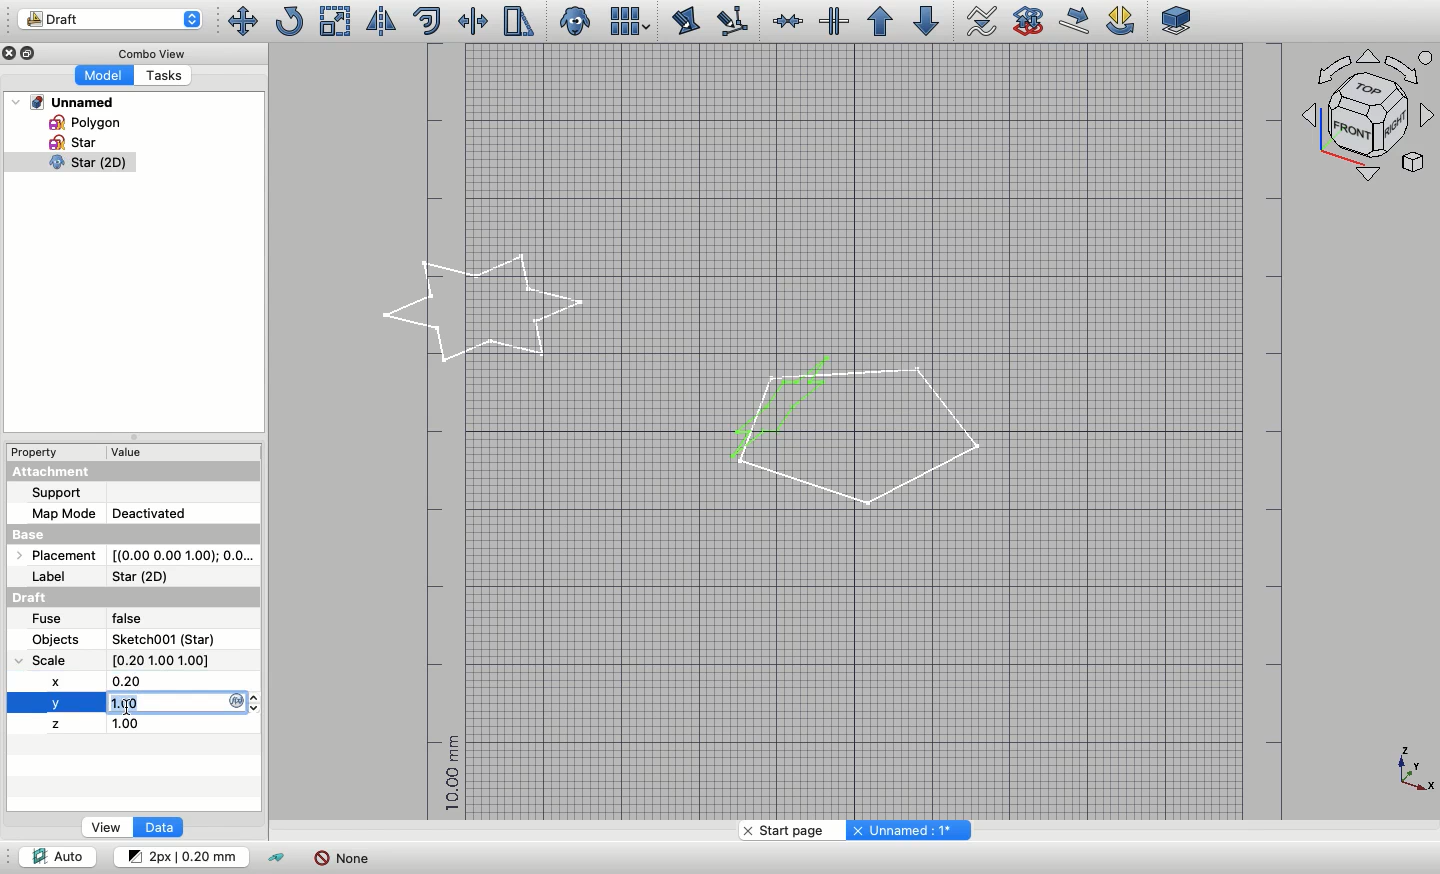 This screenshot has width=1440, height=874. What do you see at coordinates (48, 619) in the screenshot?
I see `Fuse` at bounding box center [48, 619].